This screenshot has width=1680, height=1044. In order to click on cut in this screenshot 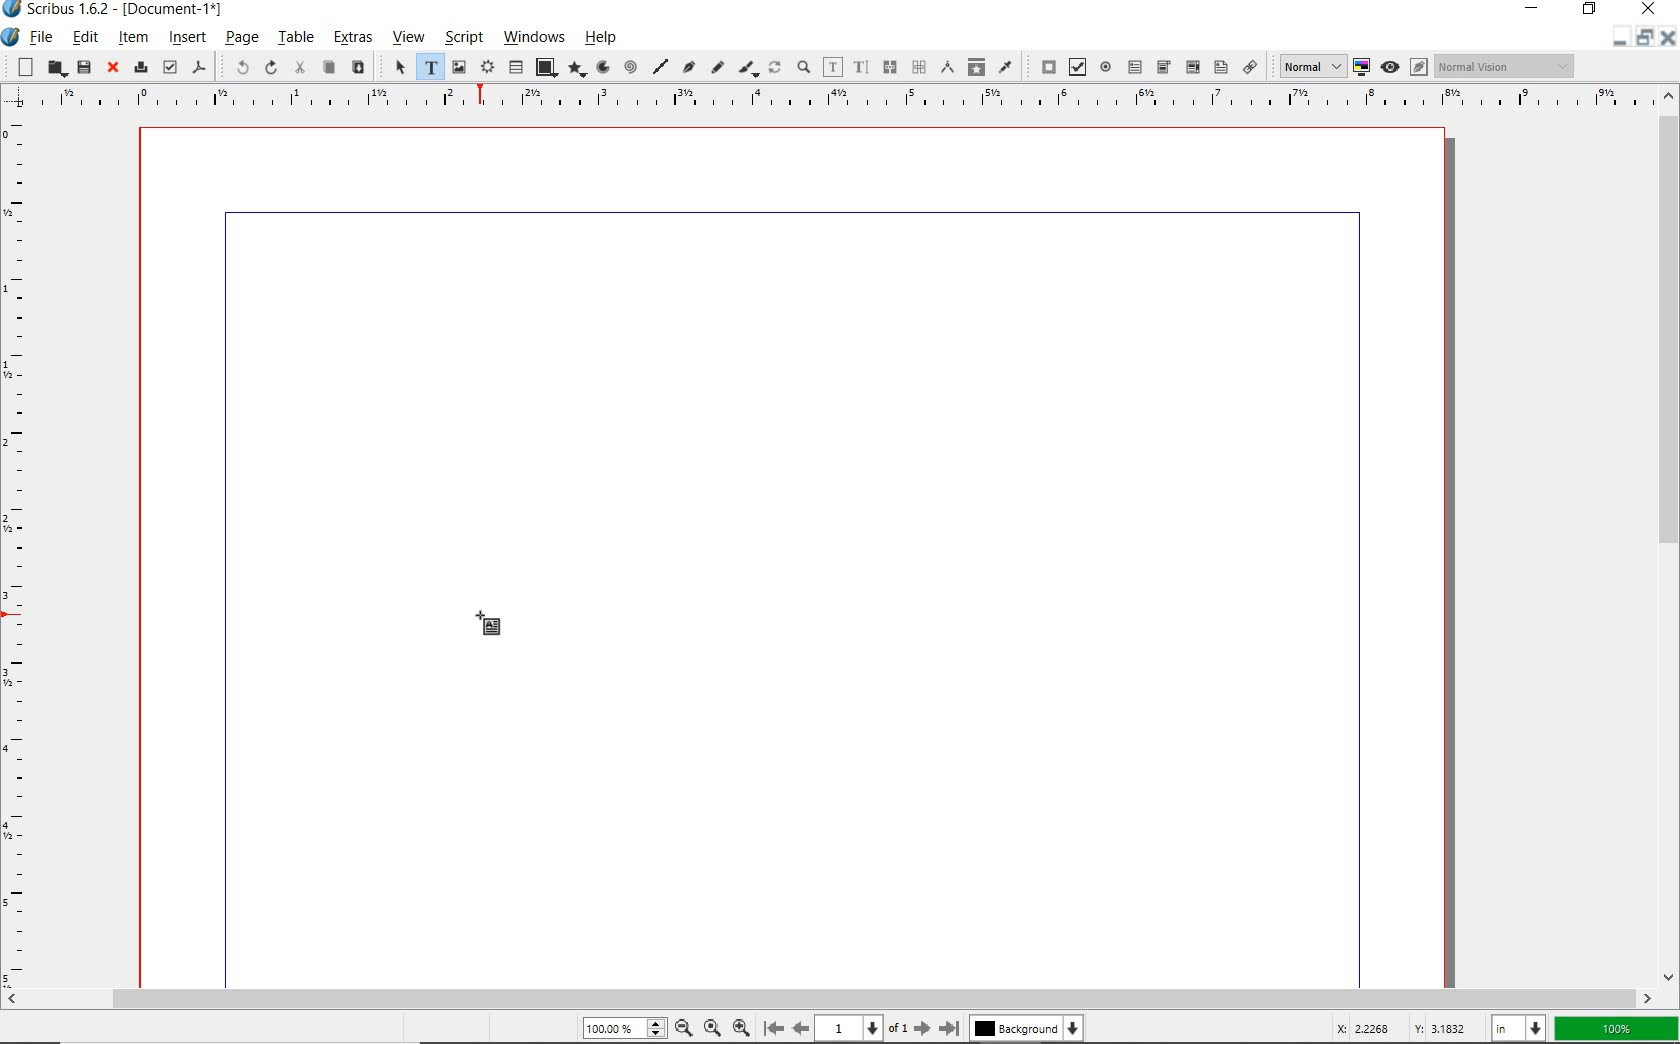, I will do `click(299, 68)`.